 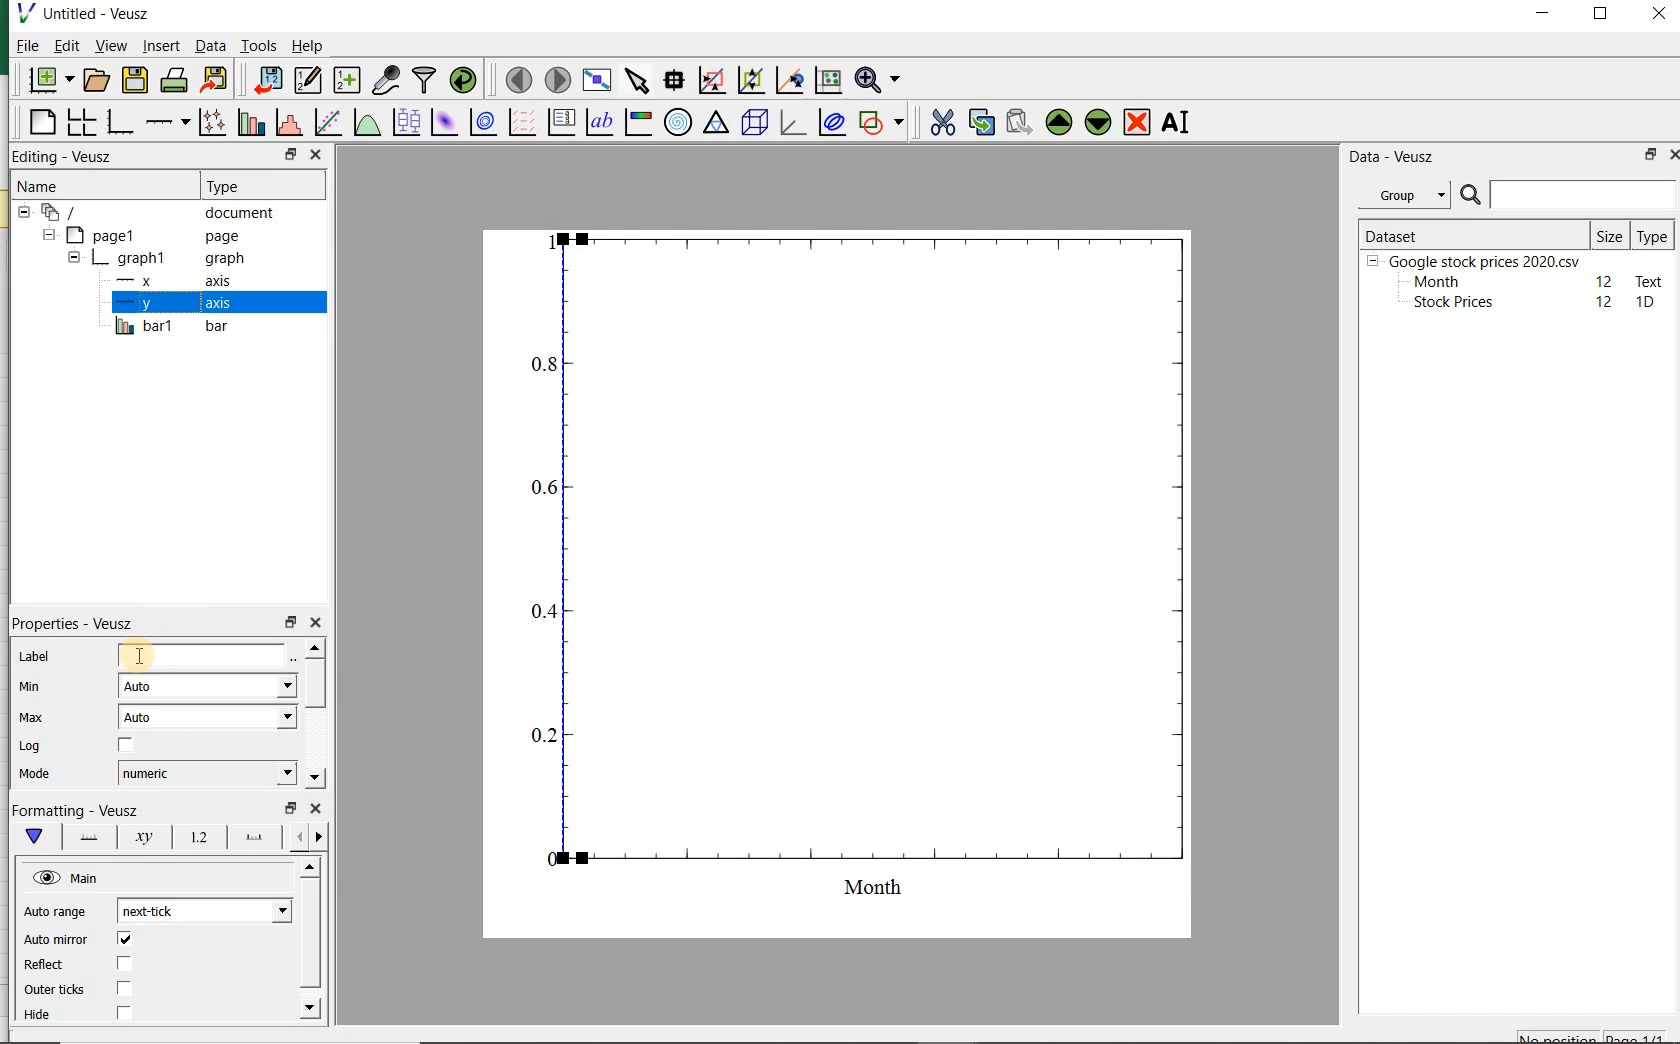 I want to click on view, so click(x=111, y=47).